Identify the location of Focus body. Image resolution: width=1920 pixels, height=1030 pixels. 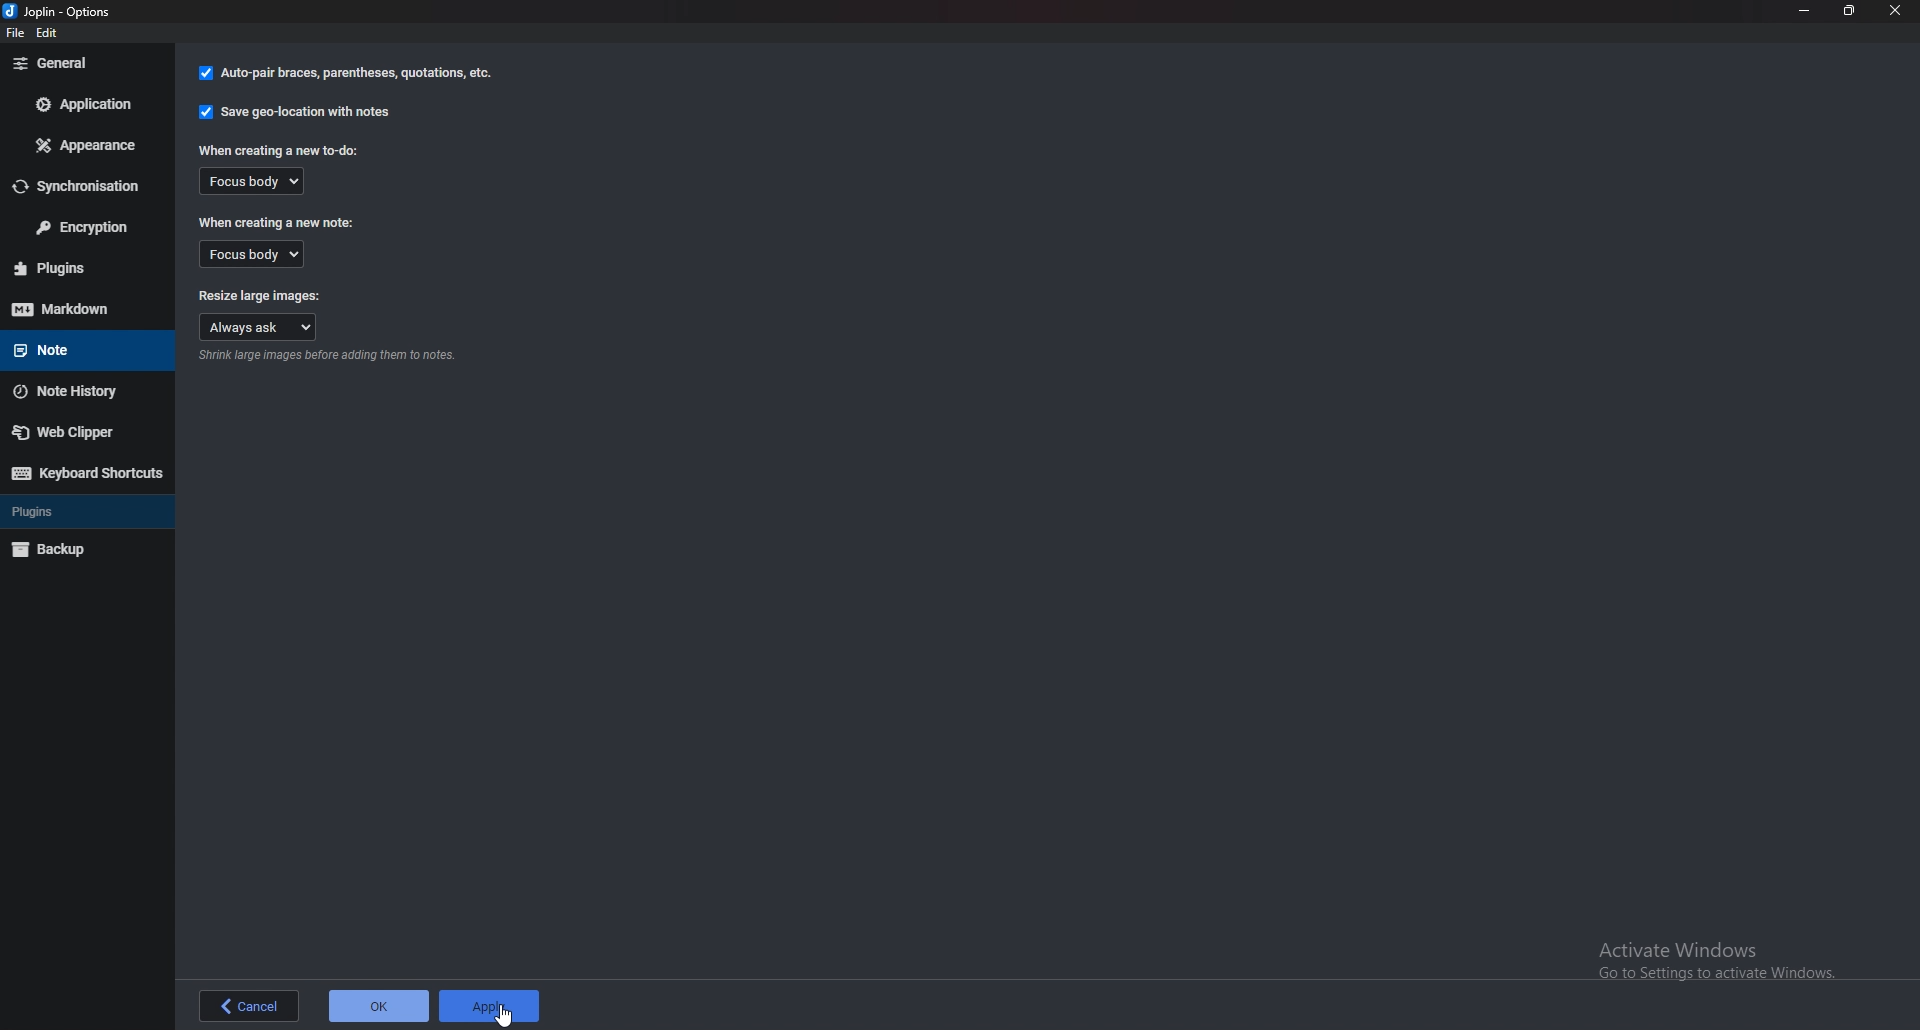
(260, 254).